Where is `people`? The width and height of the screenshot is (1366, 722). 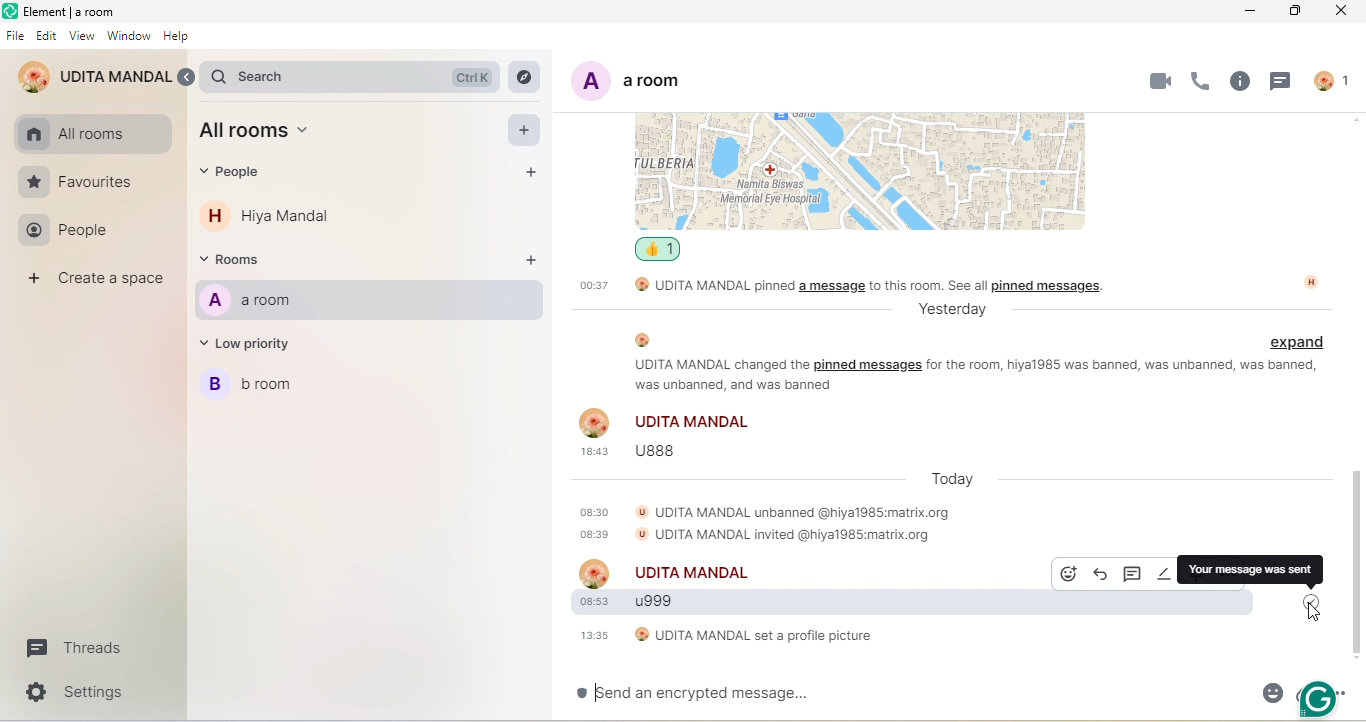 people is located at coordinates (245, 173).